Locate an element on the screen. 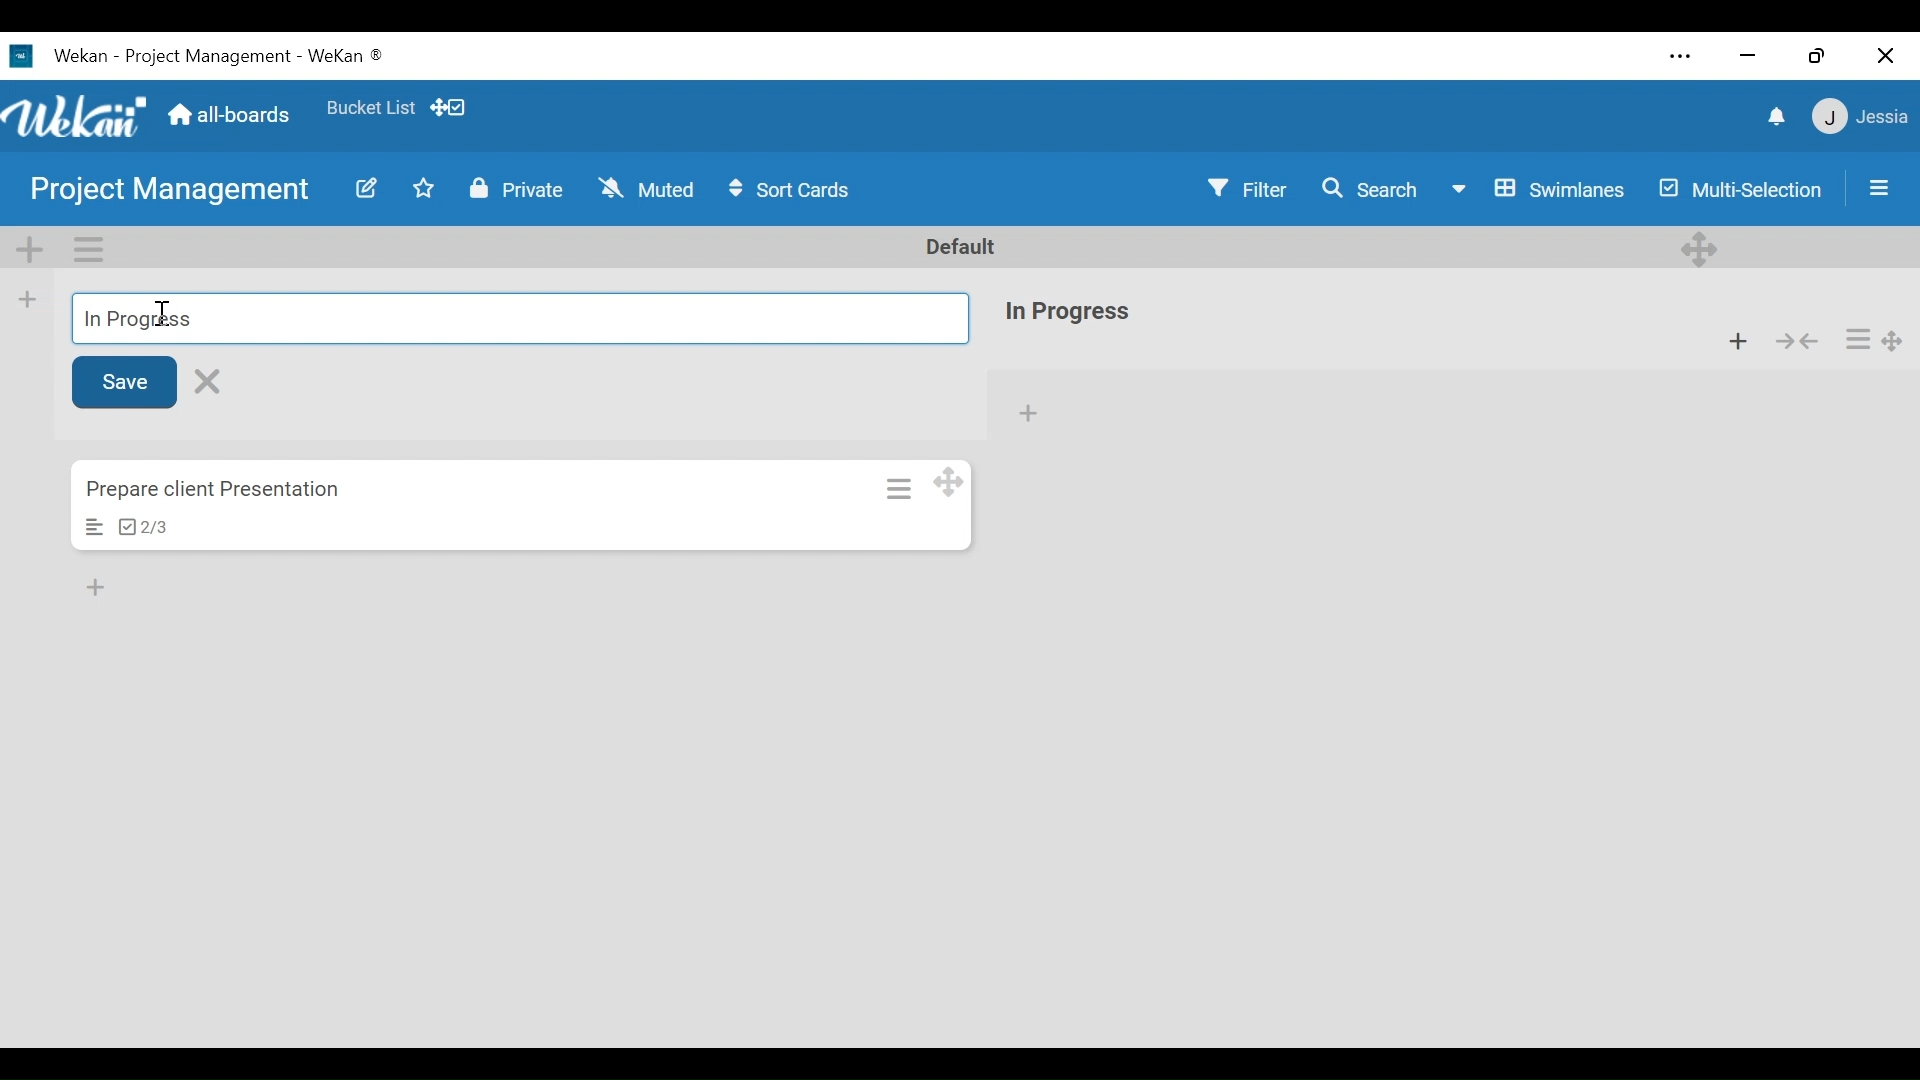 The height and width of the screenshot is (1080, 1920). list name field is located at coordinates (519, 318).